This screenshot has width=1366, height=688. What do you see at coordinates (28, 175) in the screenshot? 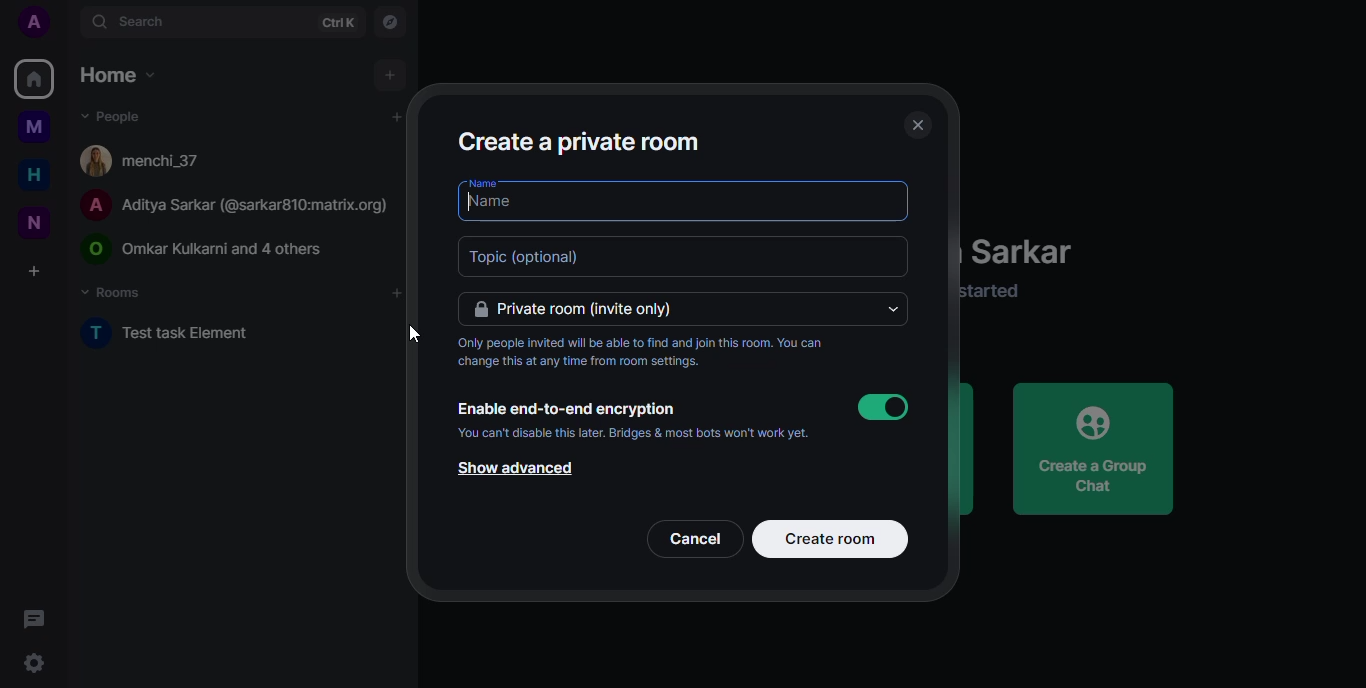
I see `home` at bounding box center [28, 175].